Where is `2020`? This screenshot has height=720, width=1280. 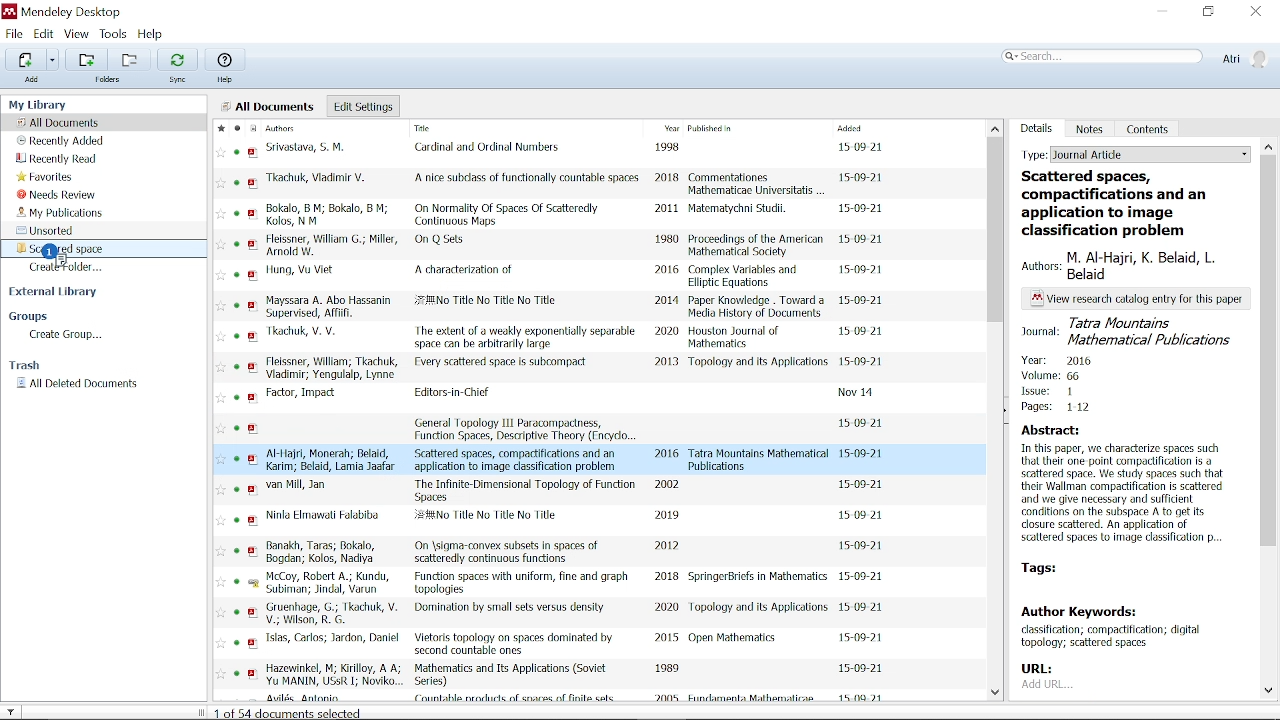 2020 is located at coordinates (666, 332).